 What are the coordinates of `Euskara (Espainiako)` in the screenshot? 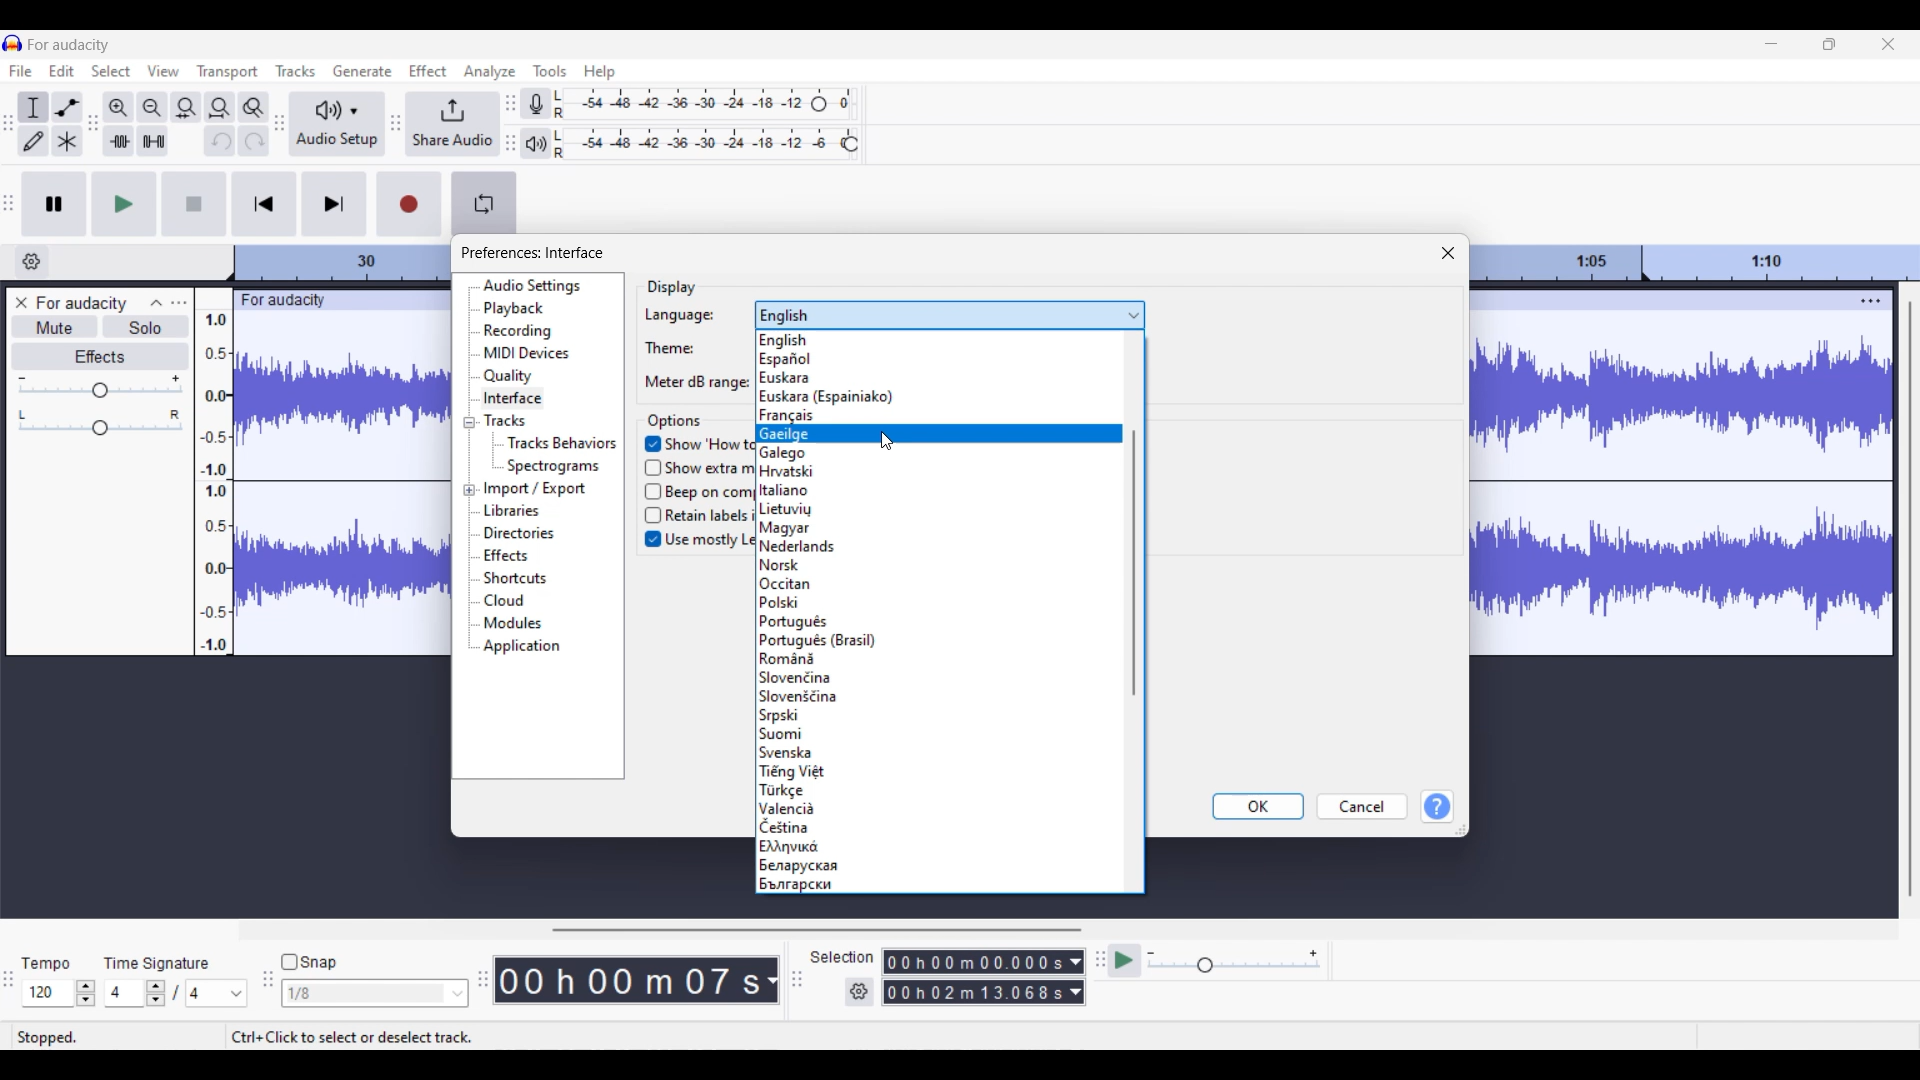 It's located at (827, 397).